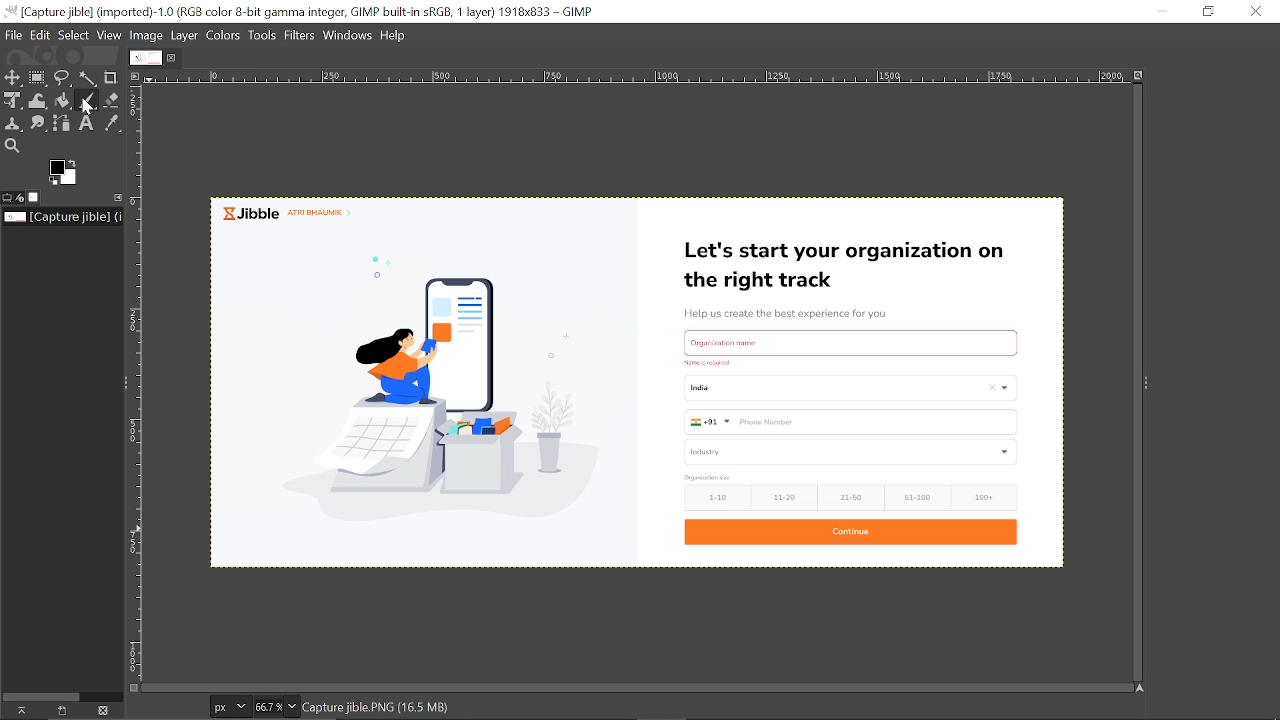 This screenshot has height=720, width=1280. What do you see at coordinates (87, 101) in the screenshot?
I see `paintbrush tool` at bounding box center [87, 101].